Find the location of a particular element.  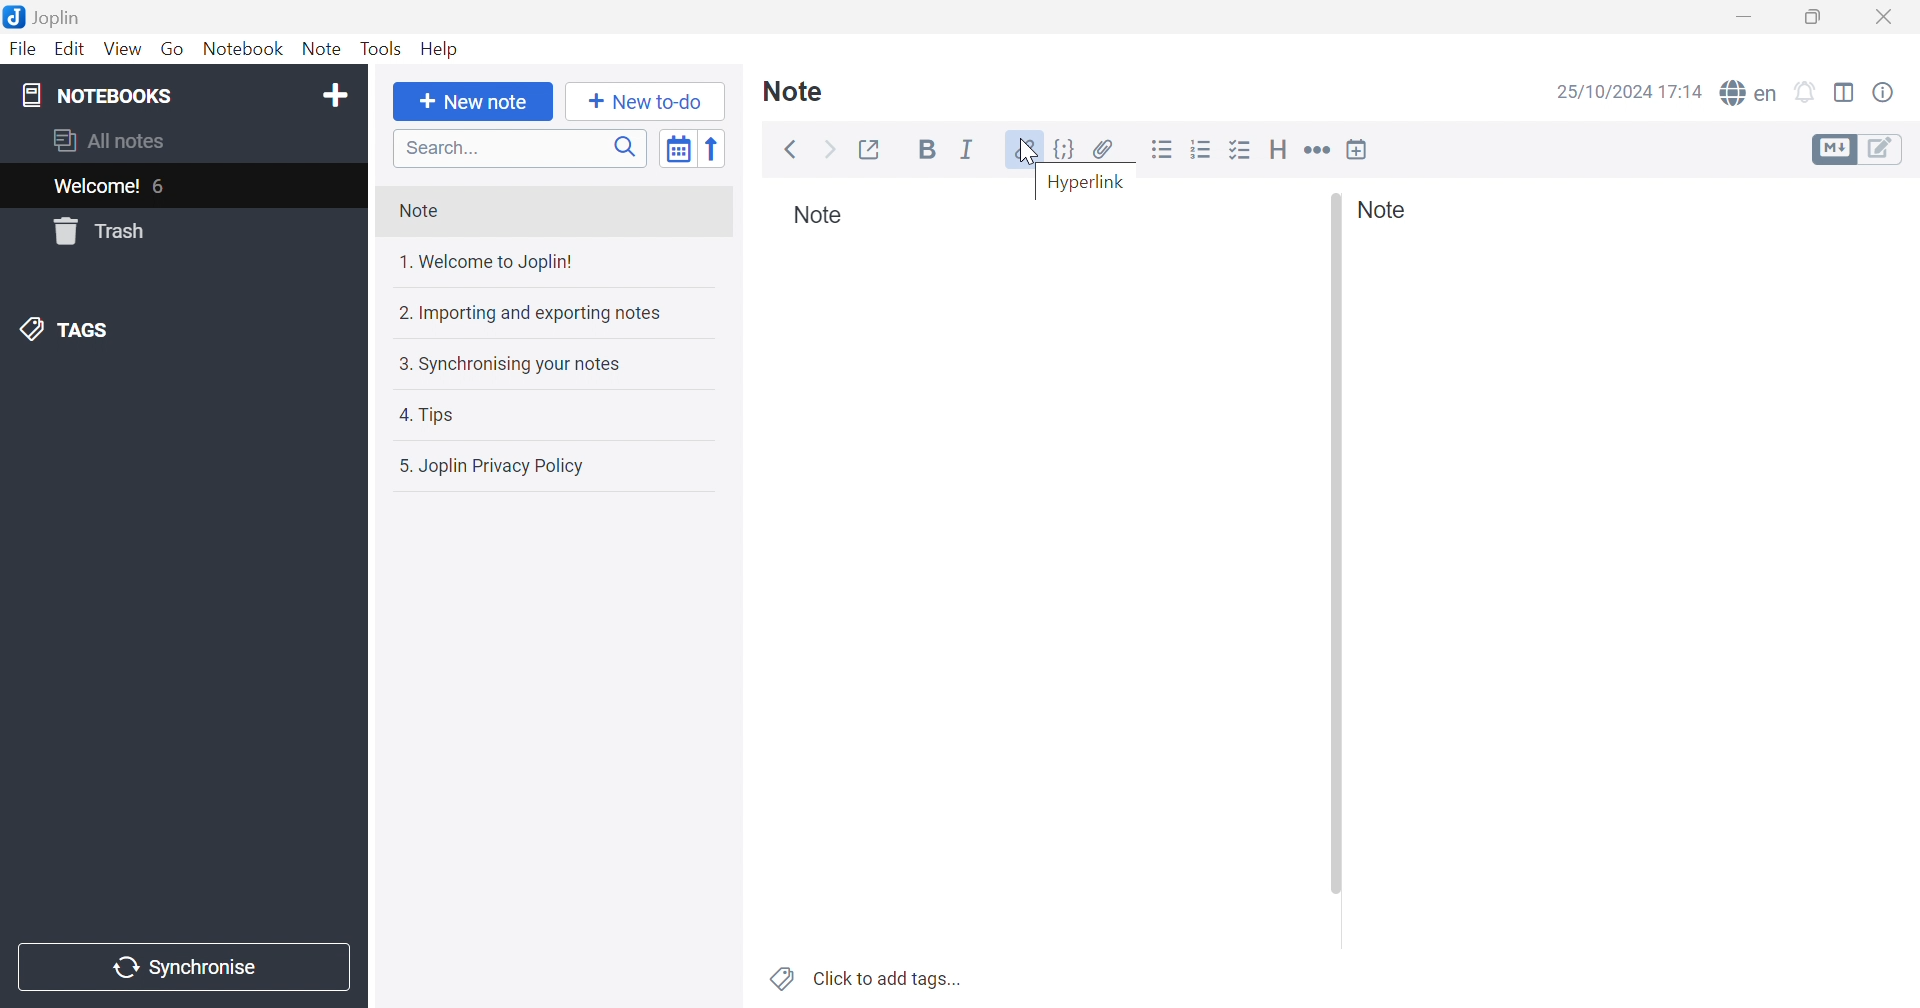

Horizontal Rule is located at coordinates (1318, 149).